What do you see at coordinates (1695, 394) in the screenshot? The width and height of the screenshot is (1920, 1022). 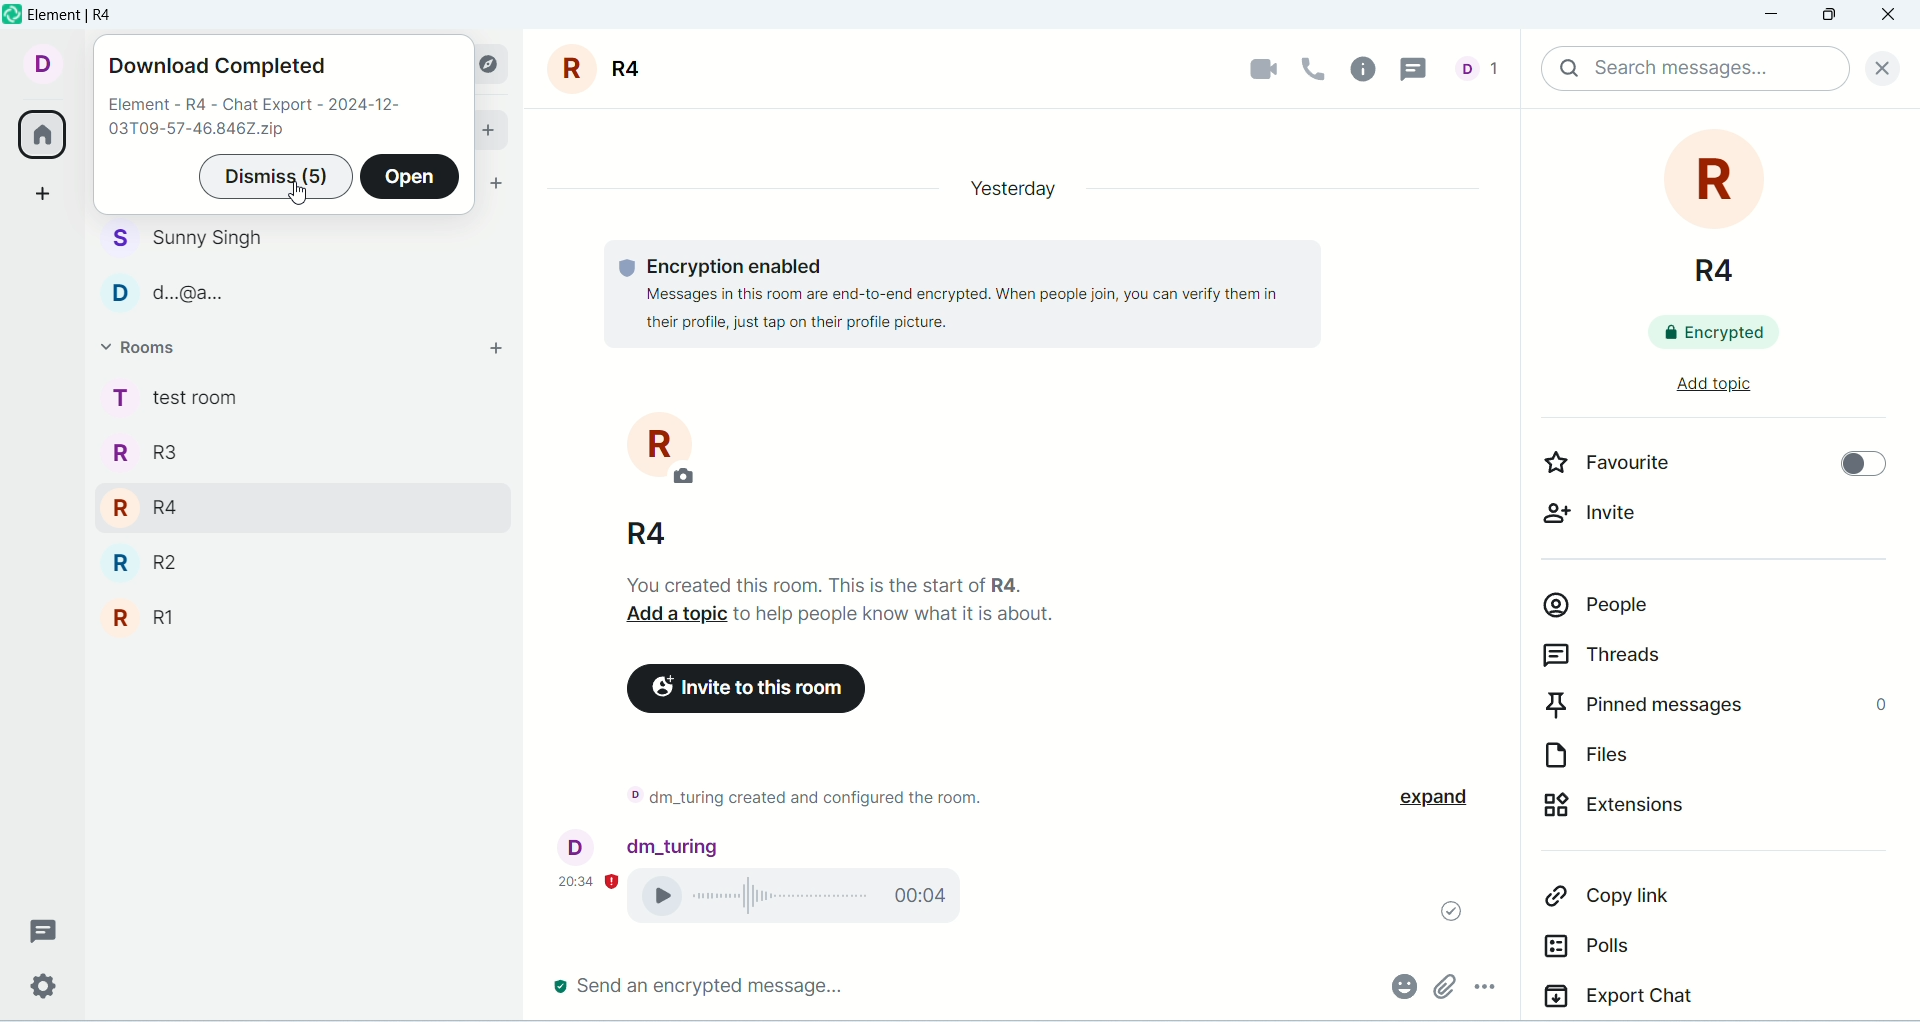 I see `add topic` at bounding box center [1695, 394].